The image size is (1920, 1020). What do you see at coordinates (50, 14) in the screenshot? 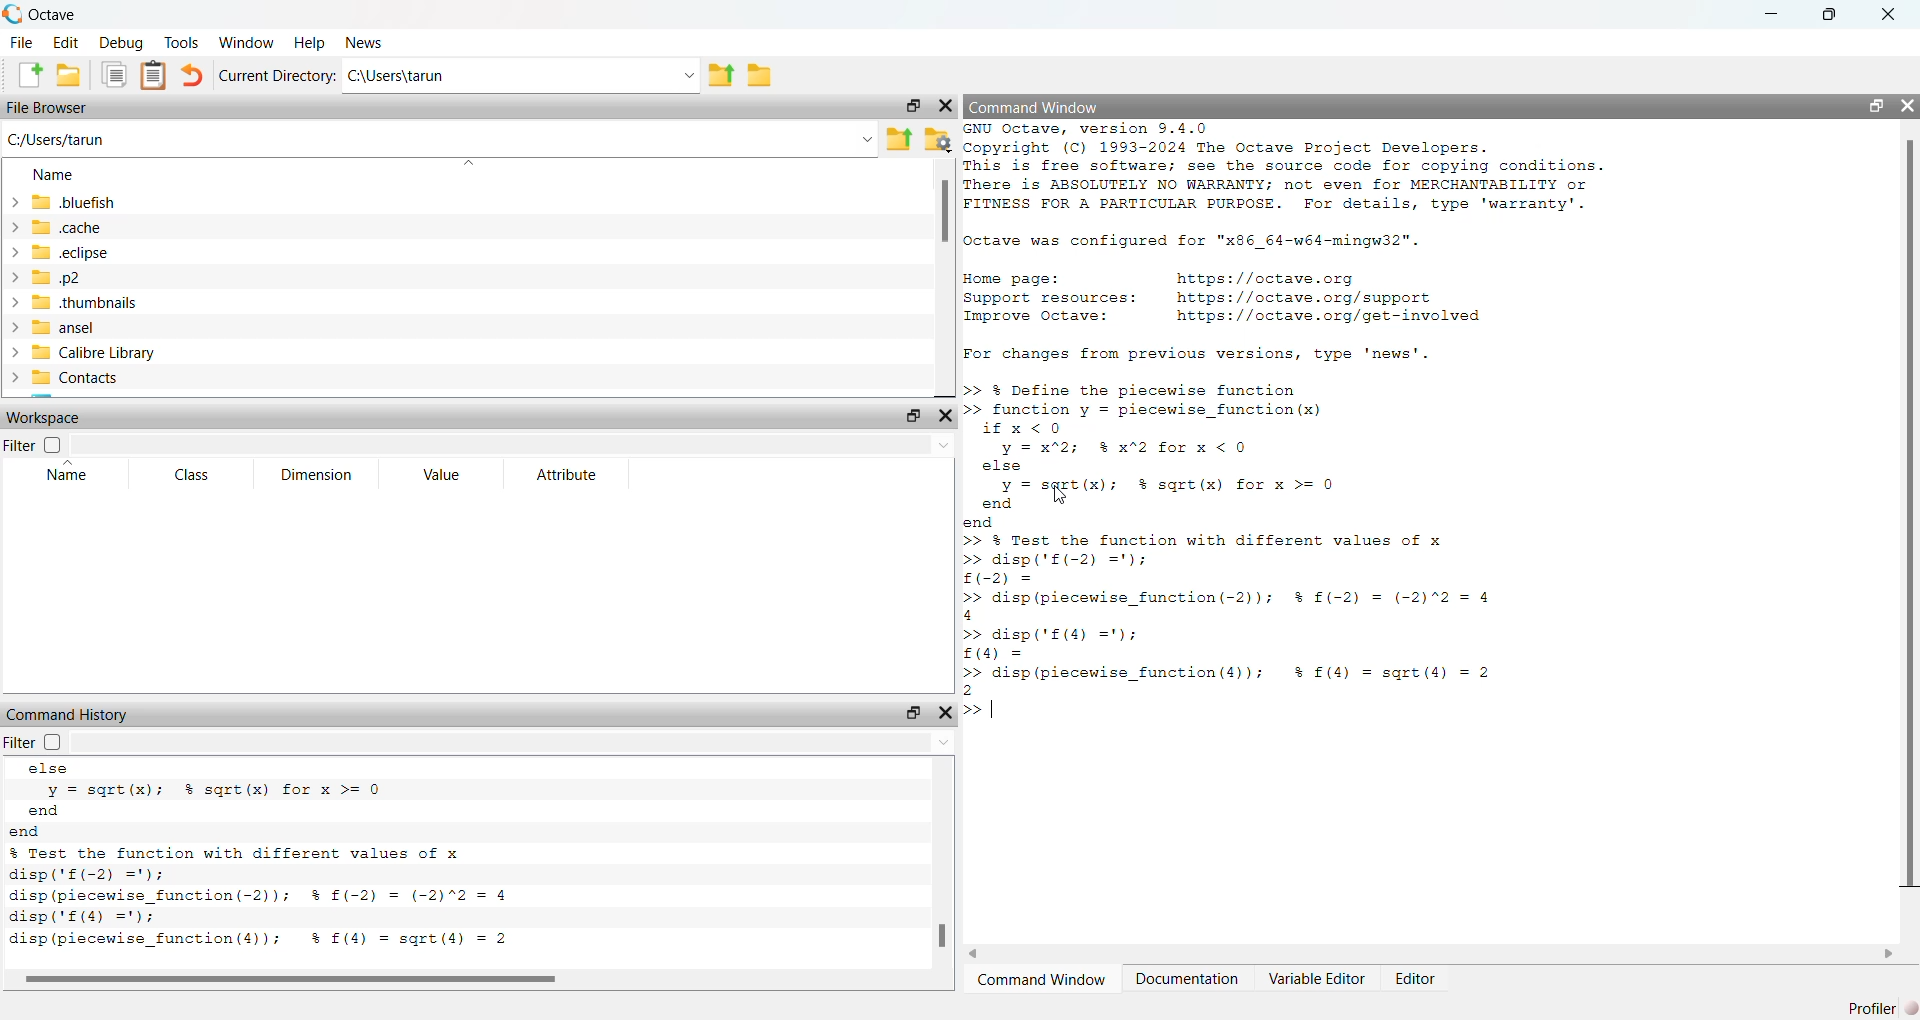
I see `Octave` at bounding box center [50, 14].